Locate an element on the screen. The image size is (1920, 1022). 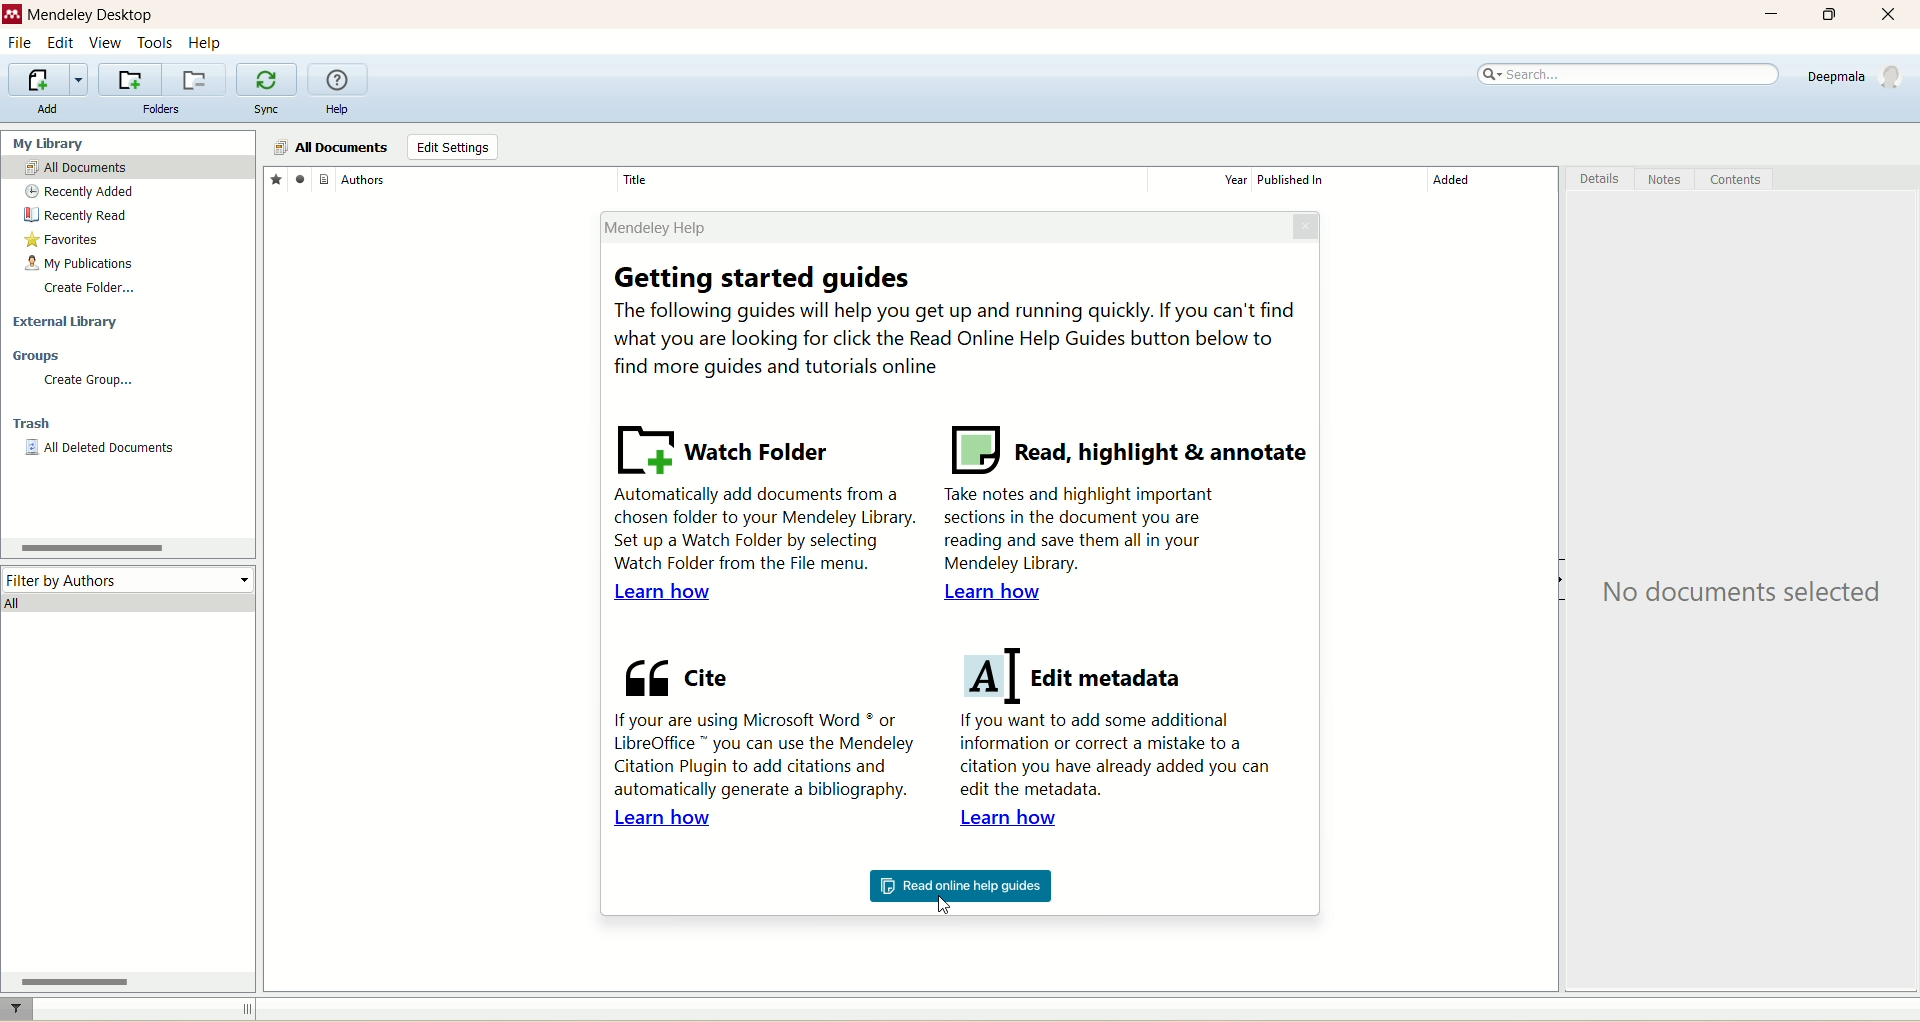
folders is located at coordinates (163, 109).